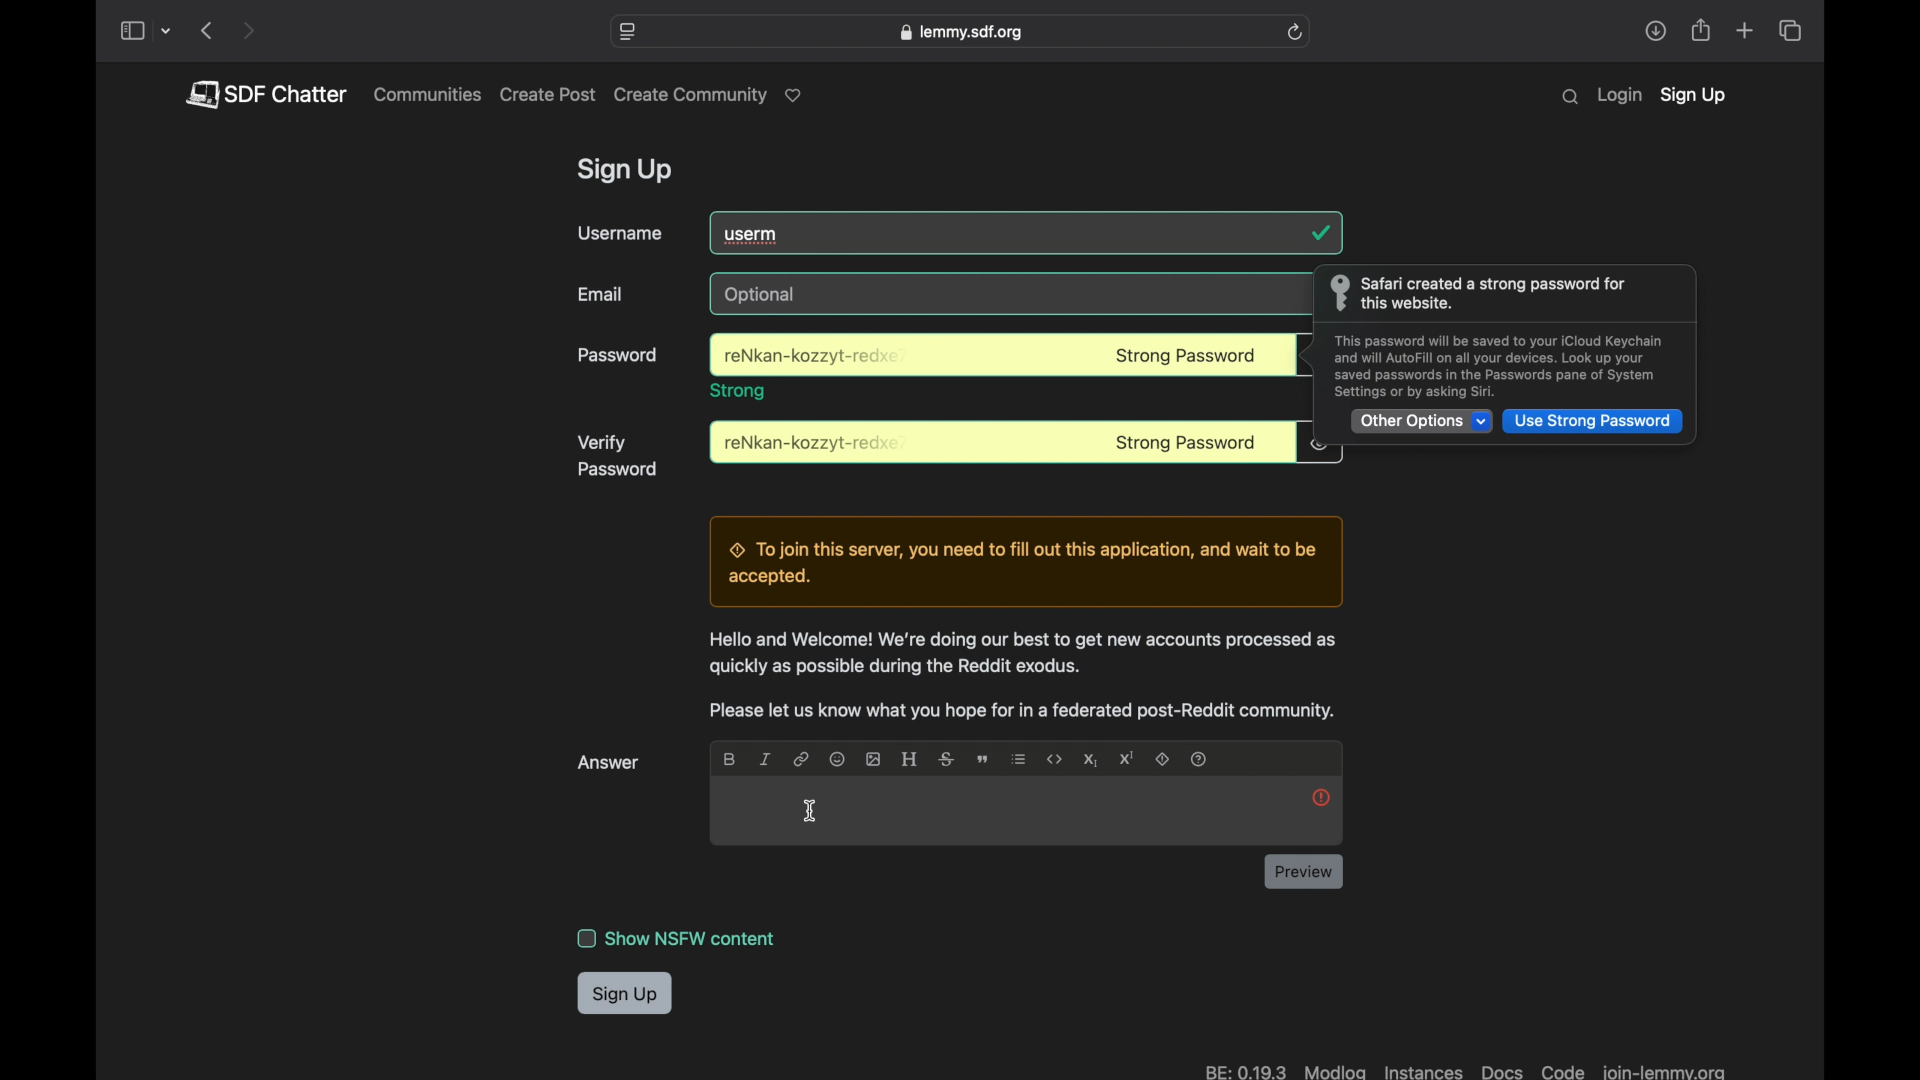 This screenshot has width=1920, height=1080. Describe the element at coordinates (1164, 759) in the screenshot. I see `spoiler` at that location.